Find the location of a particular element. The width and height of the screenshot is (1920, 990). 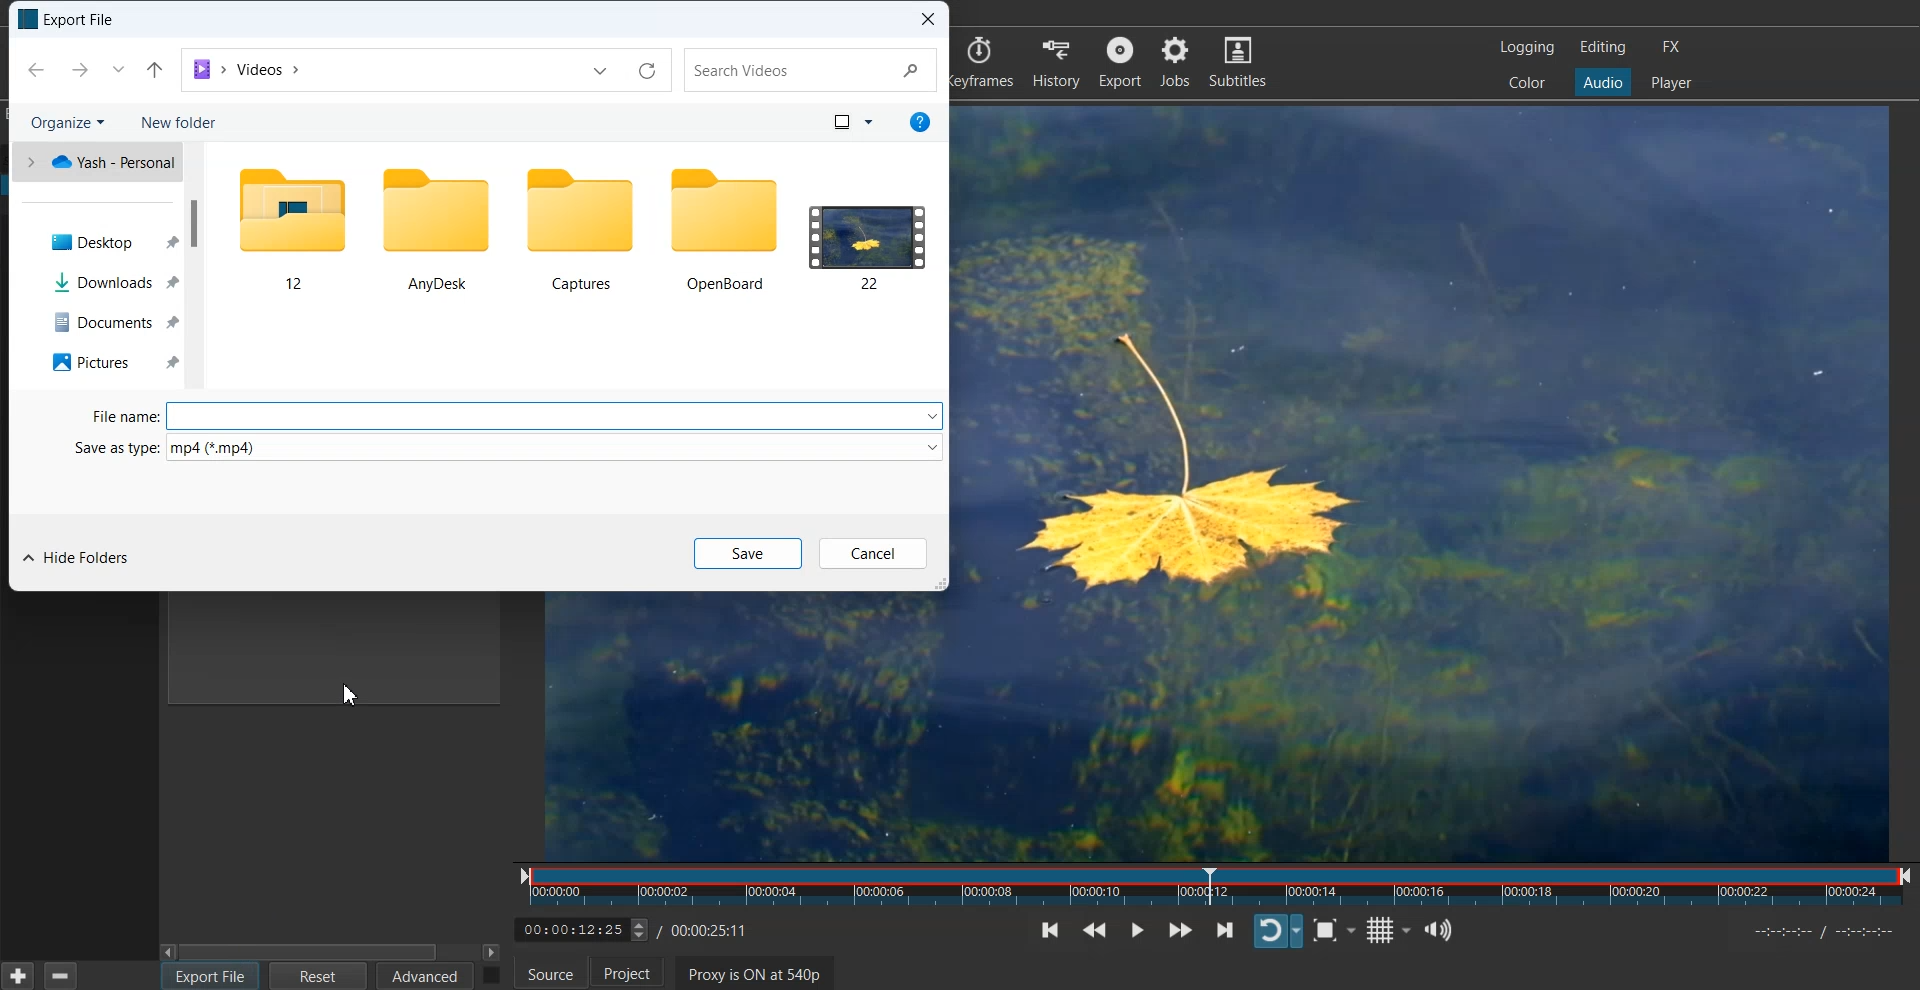

Play quickly backwards is located at coordinates (1103, 929).